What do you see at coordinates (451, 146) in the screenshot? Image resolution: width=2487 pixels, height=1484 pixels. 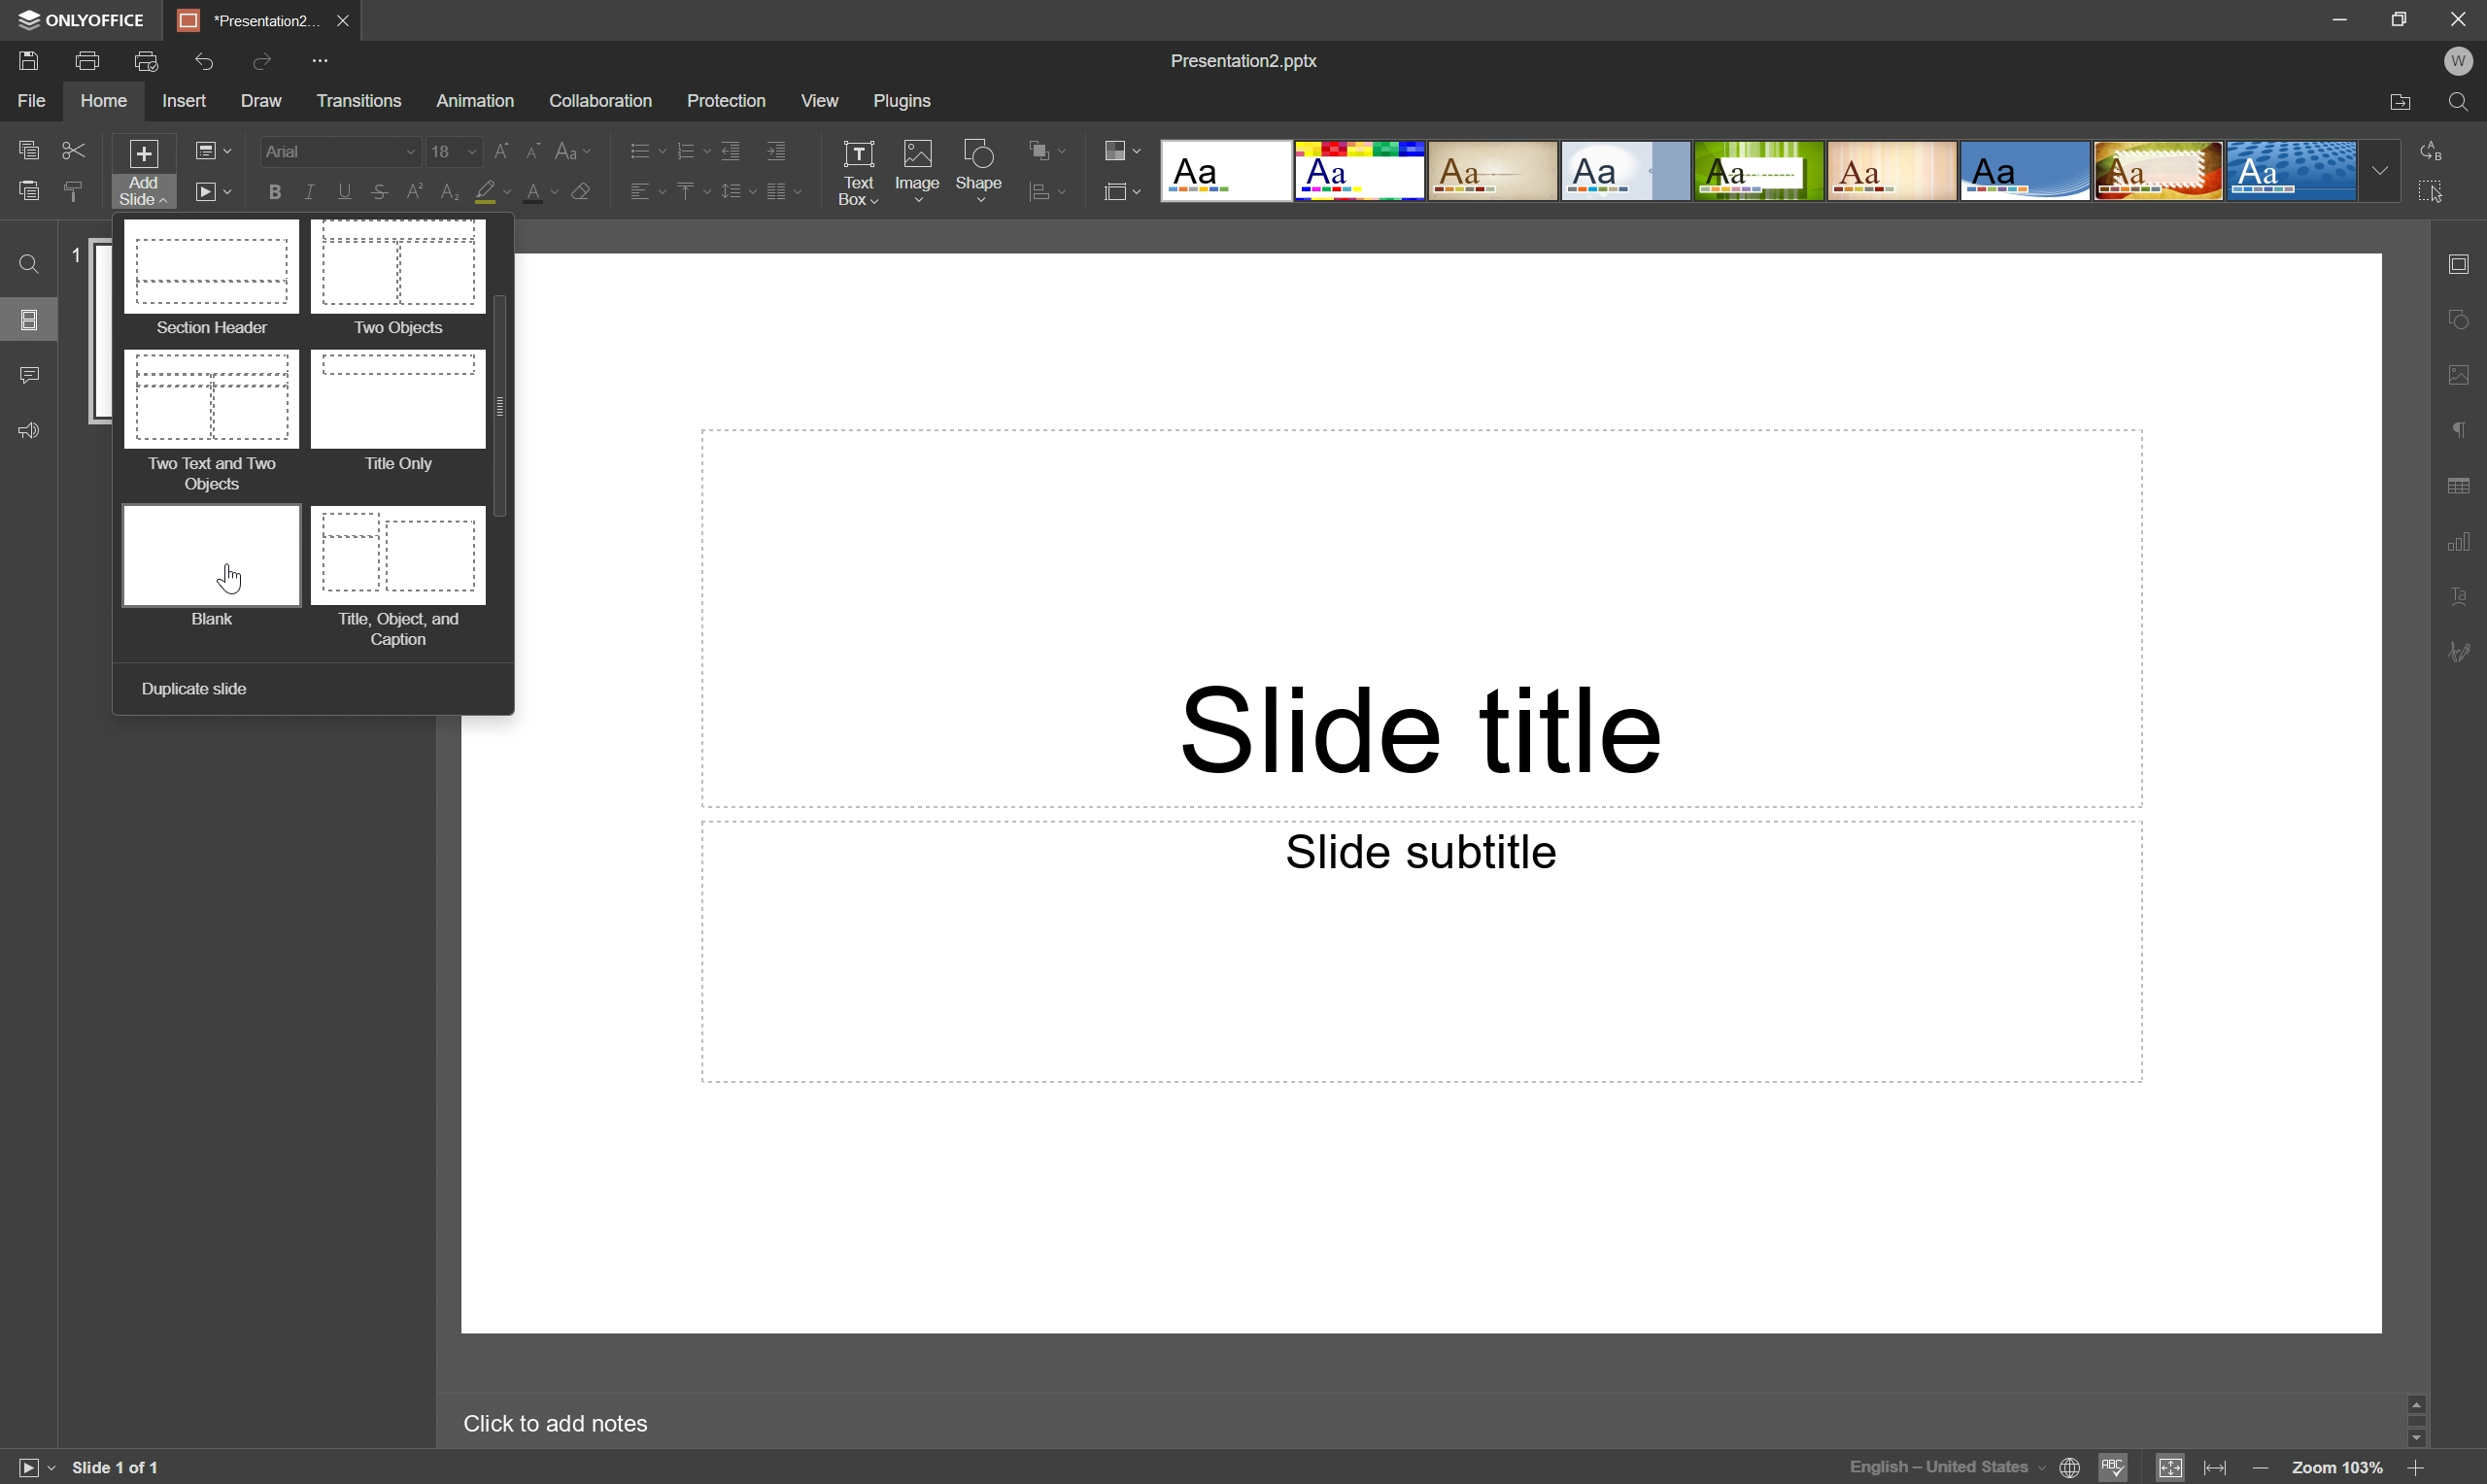 I see `18` at bounding box center [451, 146].